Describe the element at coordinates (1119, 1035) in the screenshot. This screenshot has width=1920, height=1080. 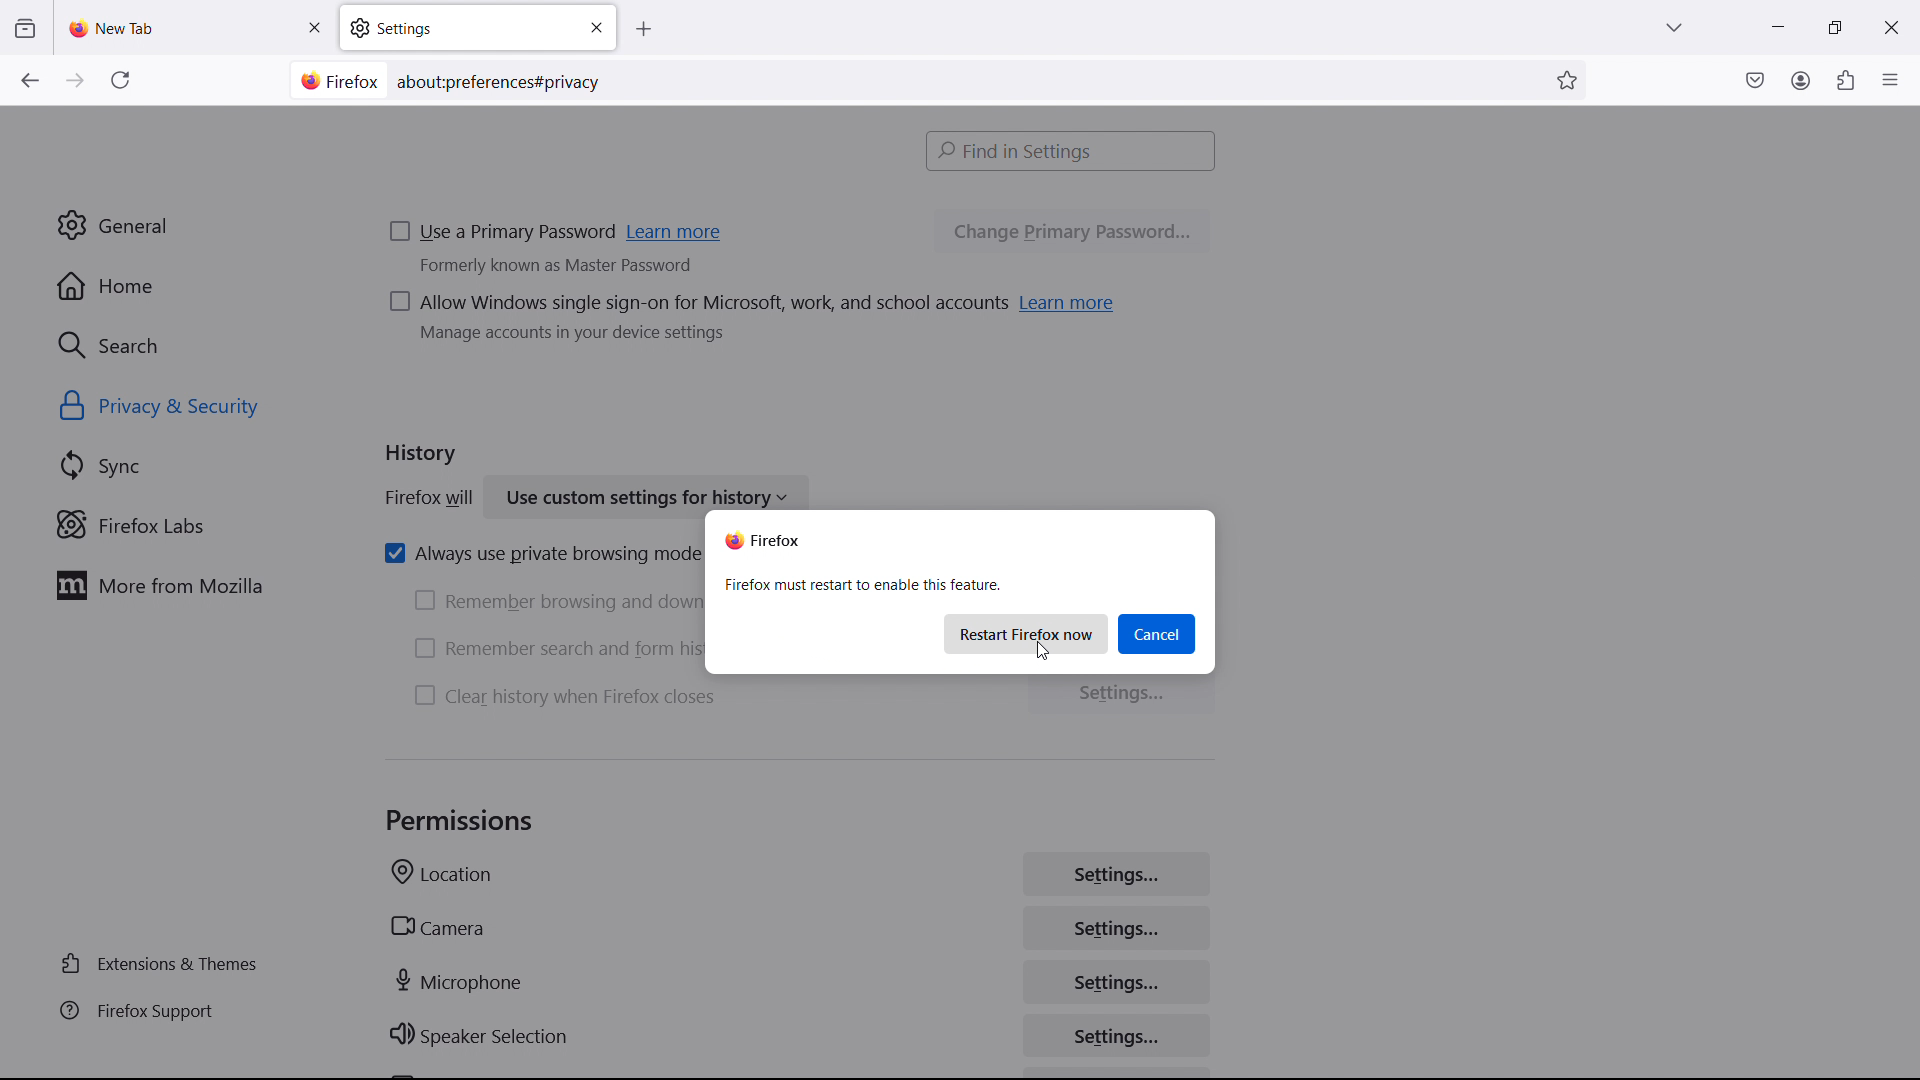
I see `speaker selection permission settings` at that location.